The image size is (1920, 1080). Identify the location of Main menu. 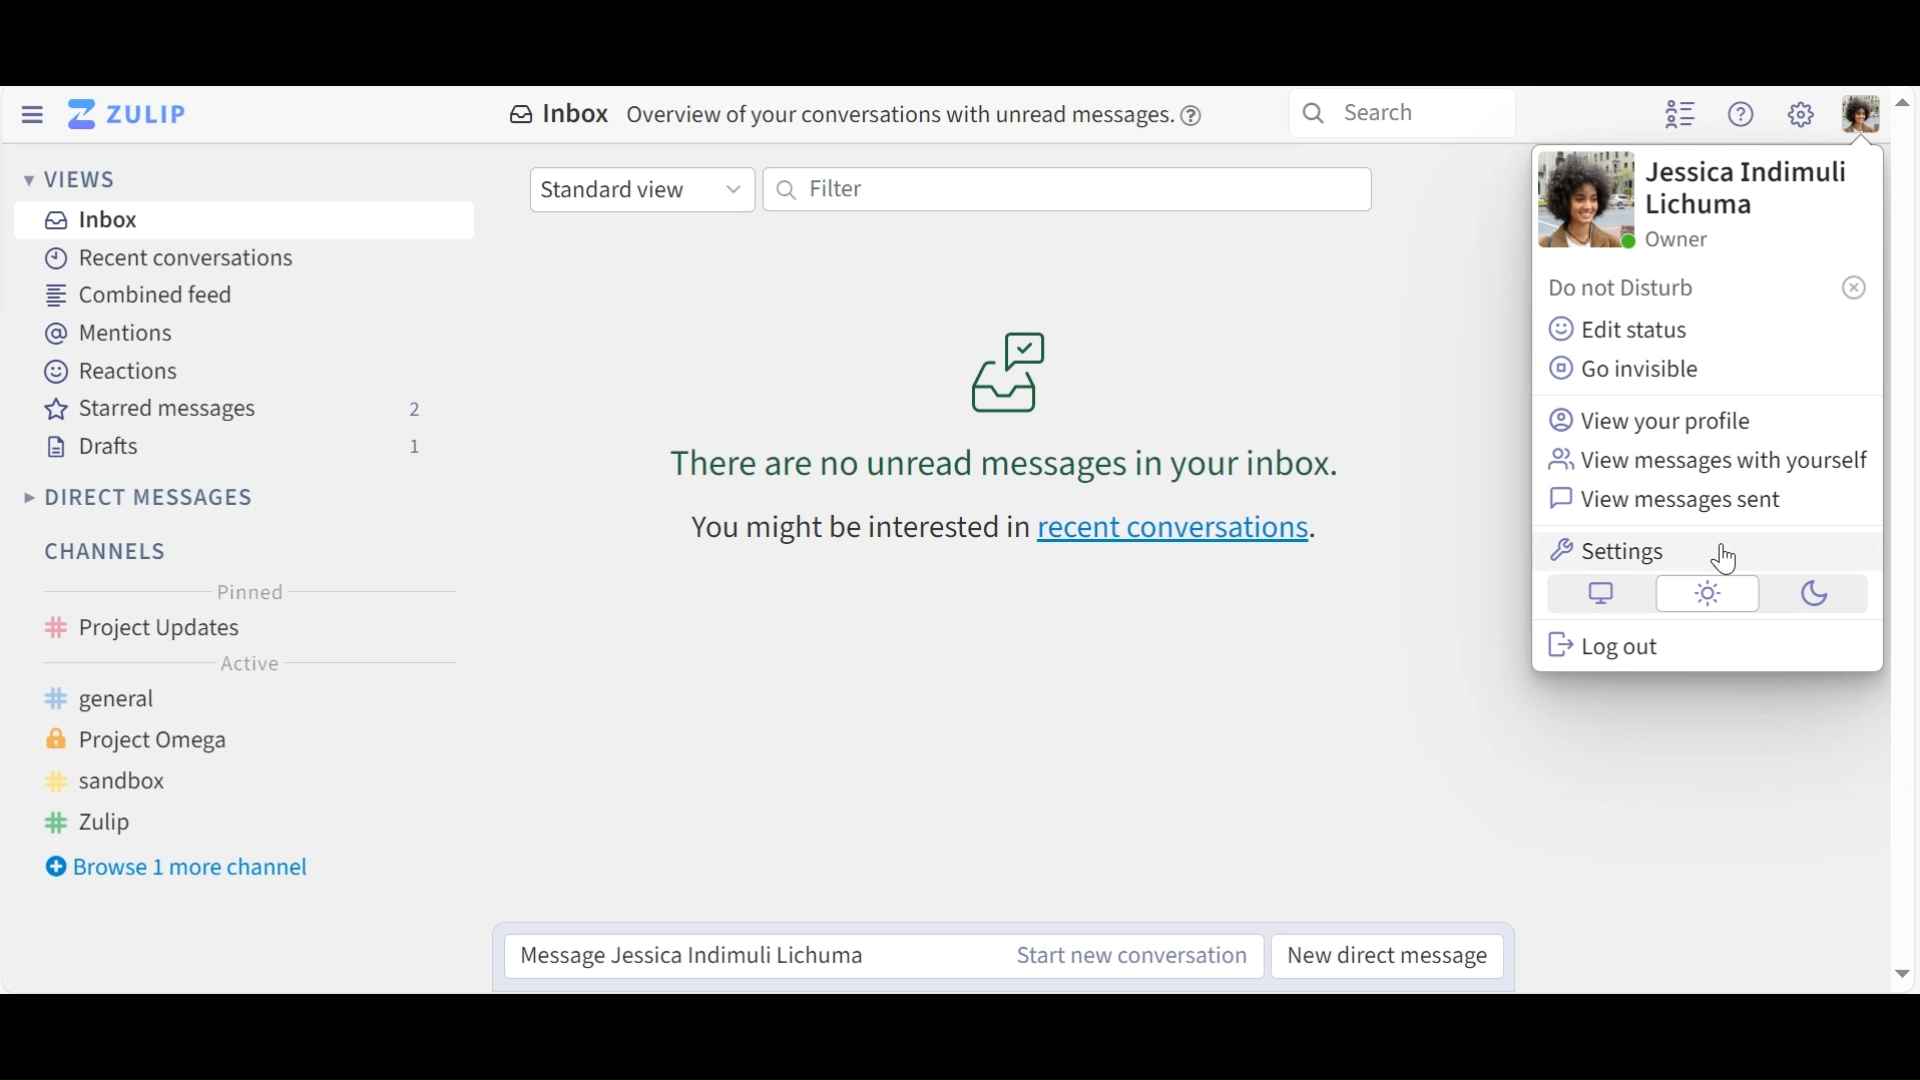
(1803, 113).